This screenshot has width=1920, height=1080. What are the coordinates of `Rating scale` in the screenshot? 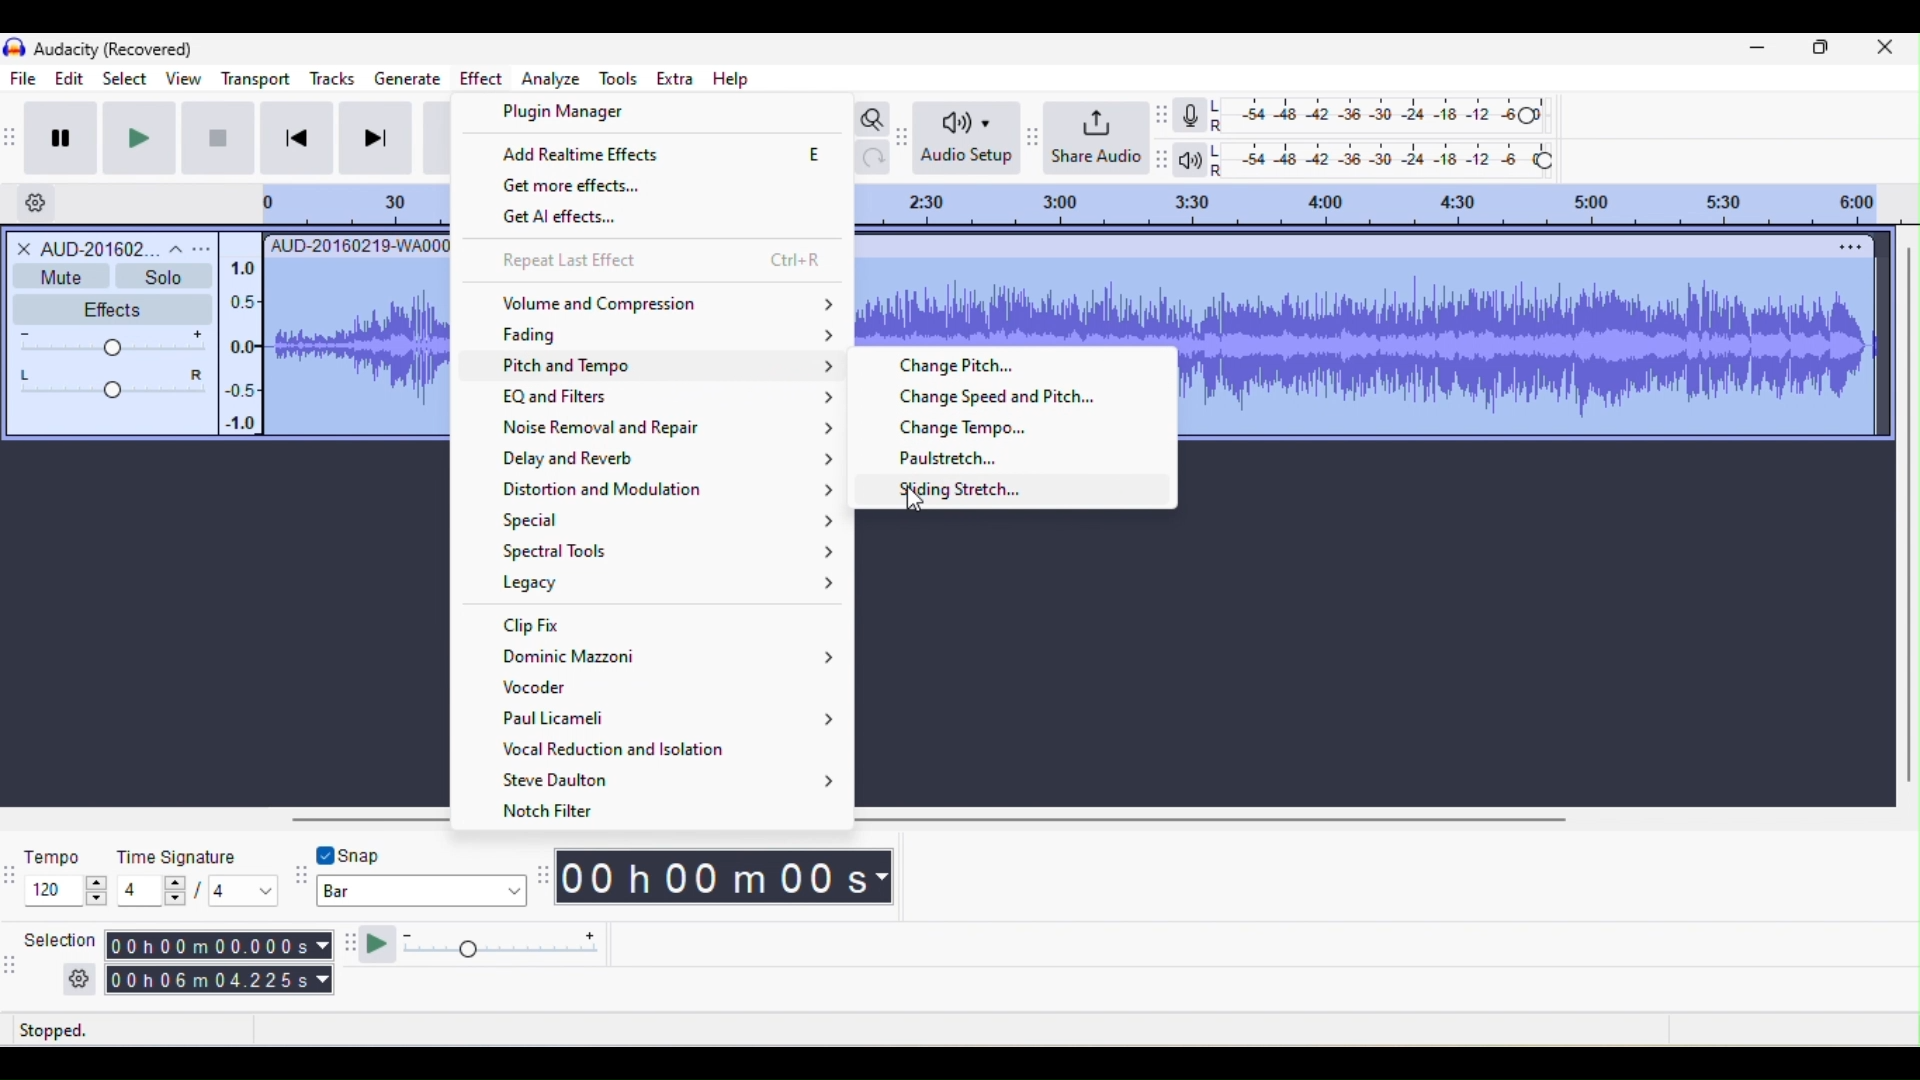 It's located at (1387, 204).